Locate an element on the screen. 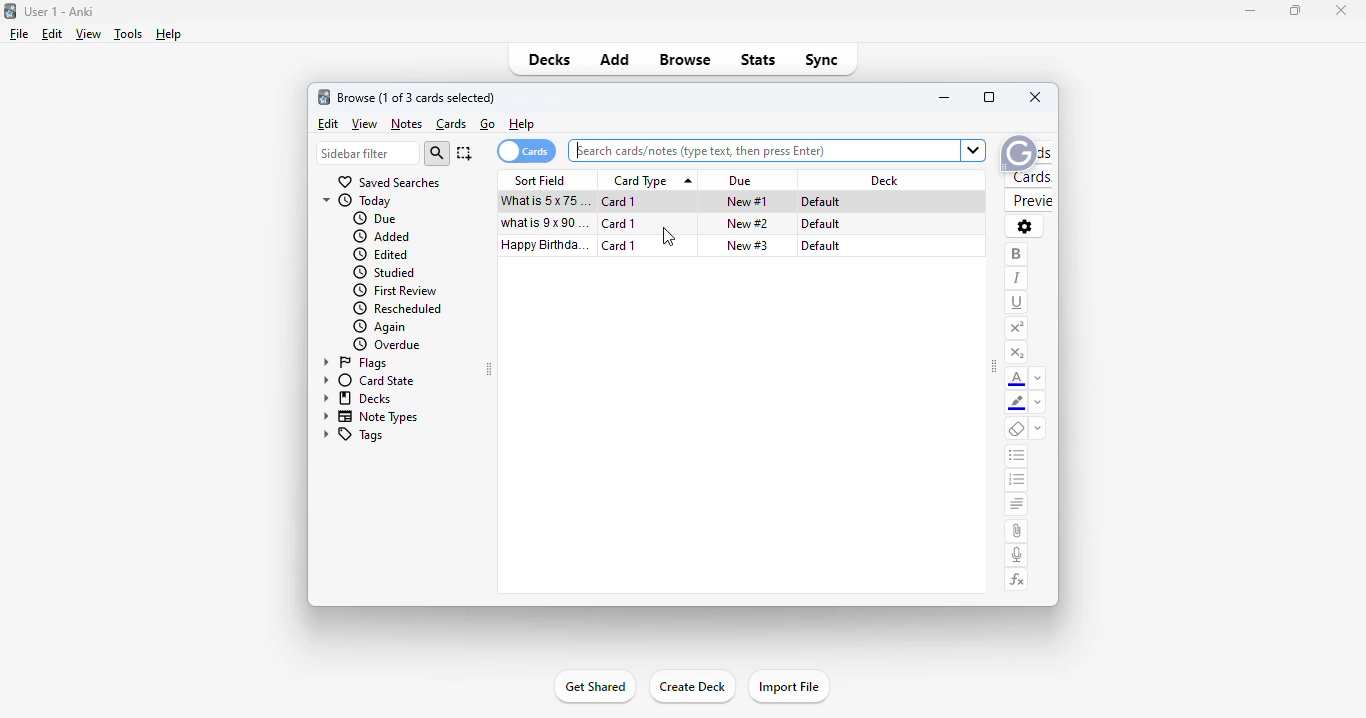 Image resolution: width=1366 pixels, height=718 pixels. User 1 - Anki is located at coordinates (59, 11).